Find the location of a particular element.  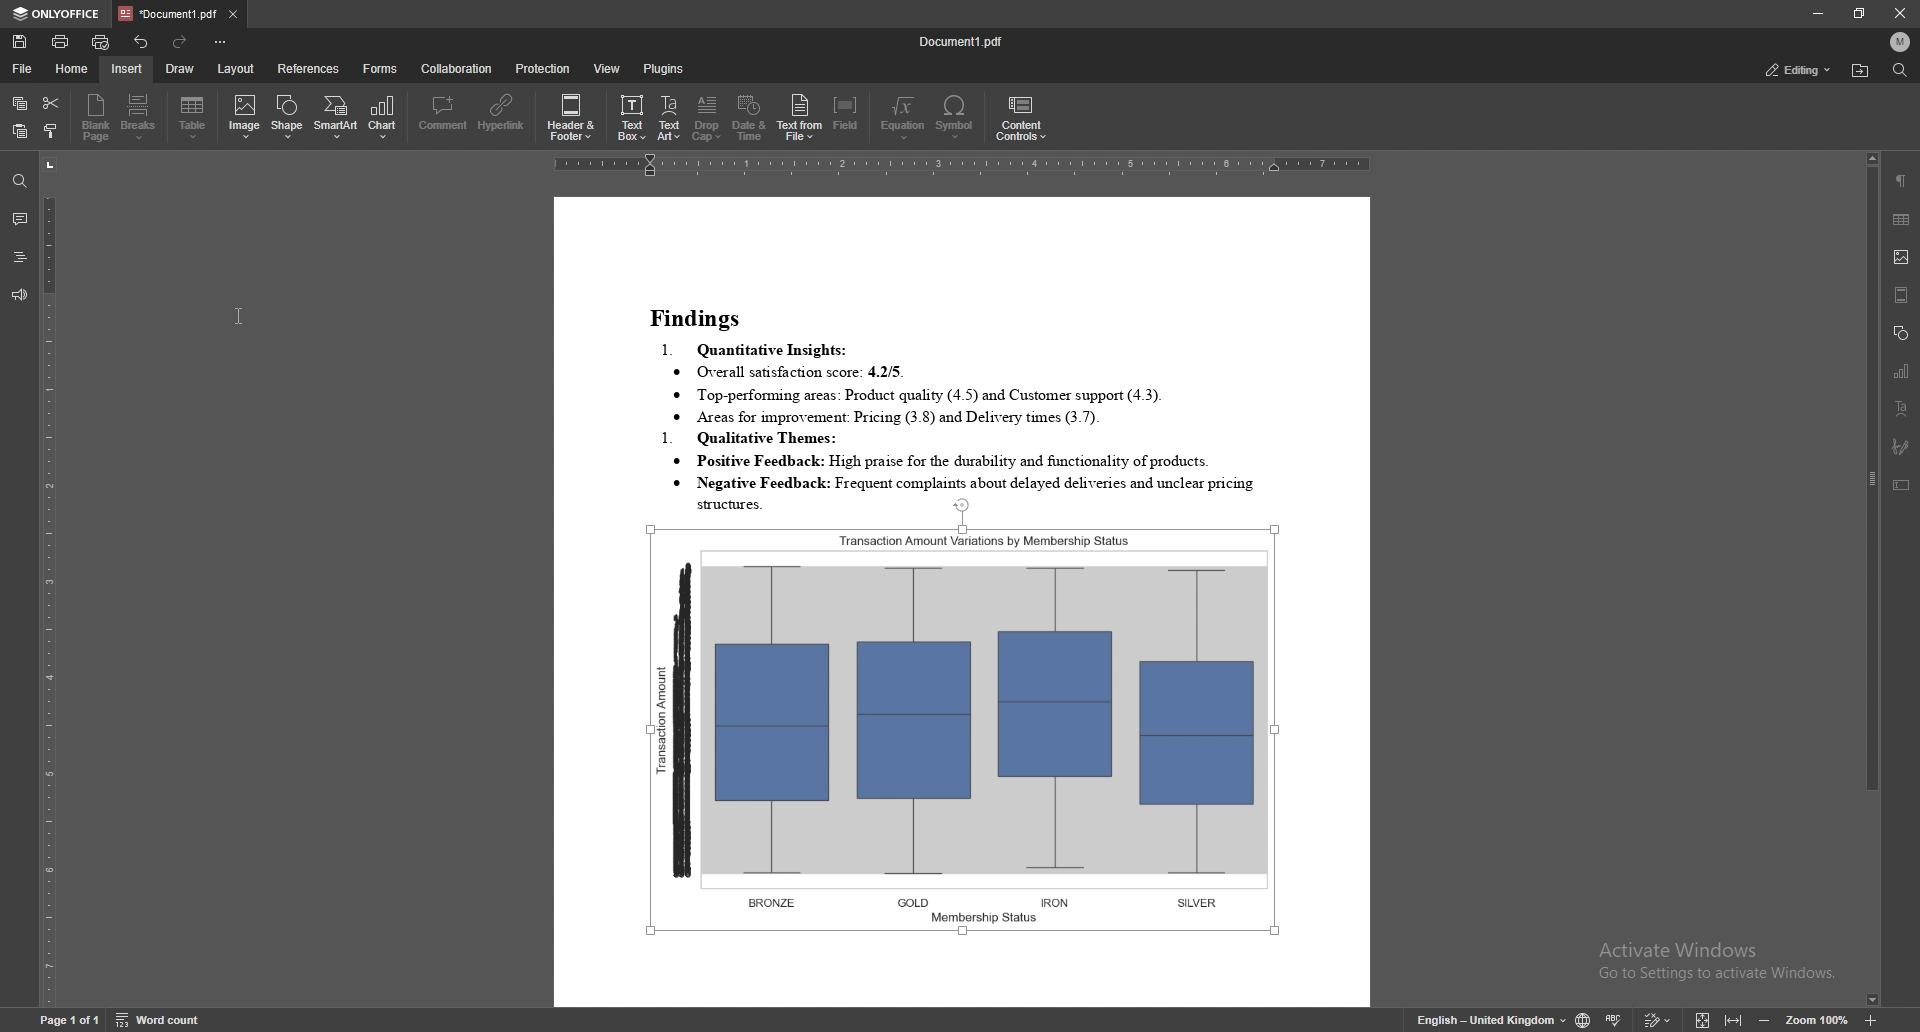

paragraph is located at coordinates (1902, 181).